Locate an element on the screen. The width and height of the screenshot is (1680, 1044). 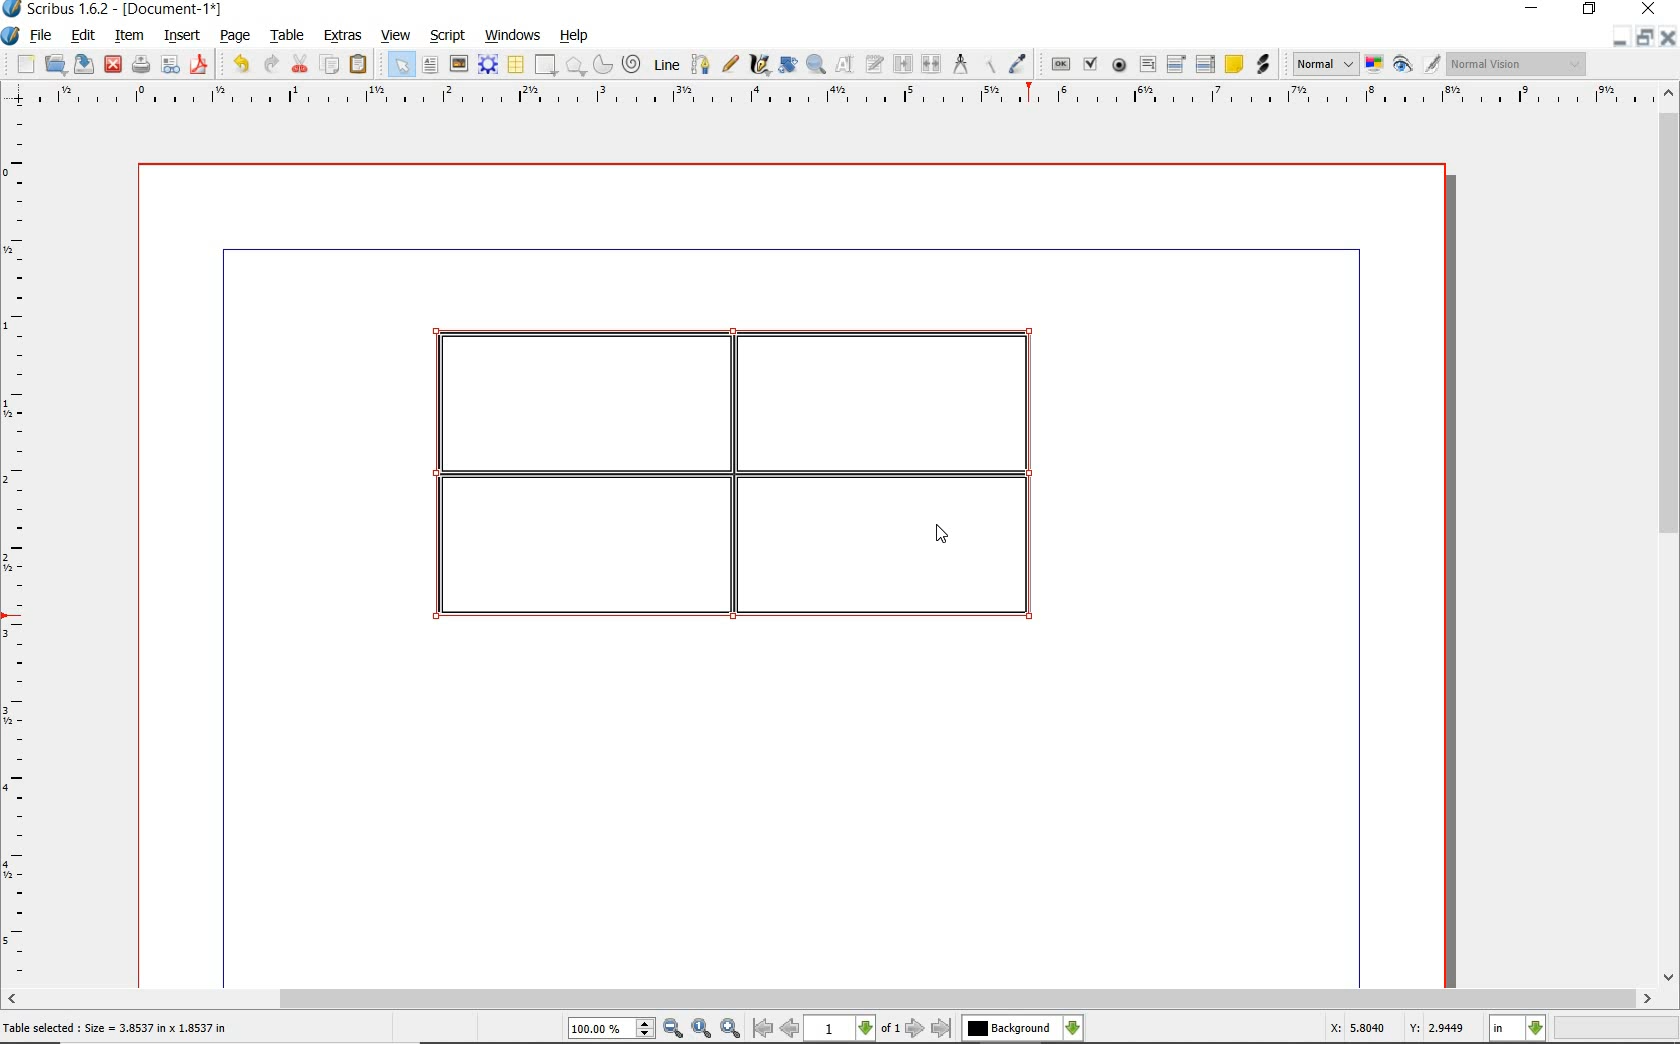
toggle color management system is located at coordinates (1376, 66).